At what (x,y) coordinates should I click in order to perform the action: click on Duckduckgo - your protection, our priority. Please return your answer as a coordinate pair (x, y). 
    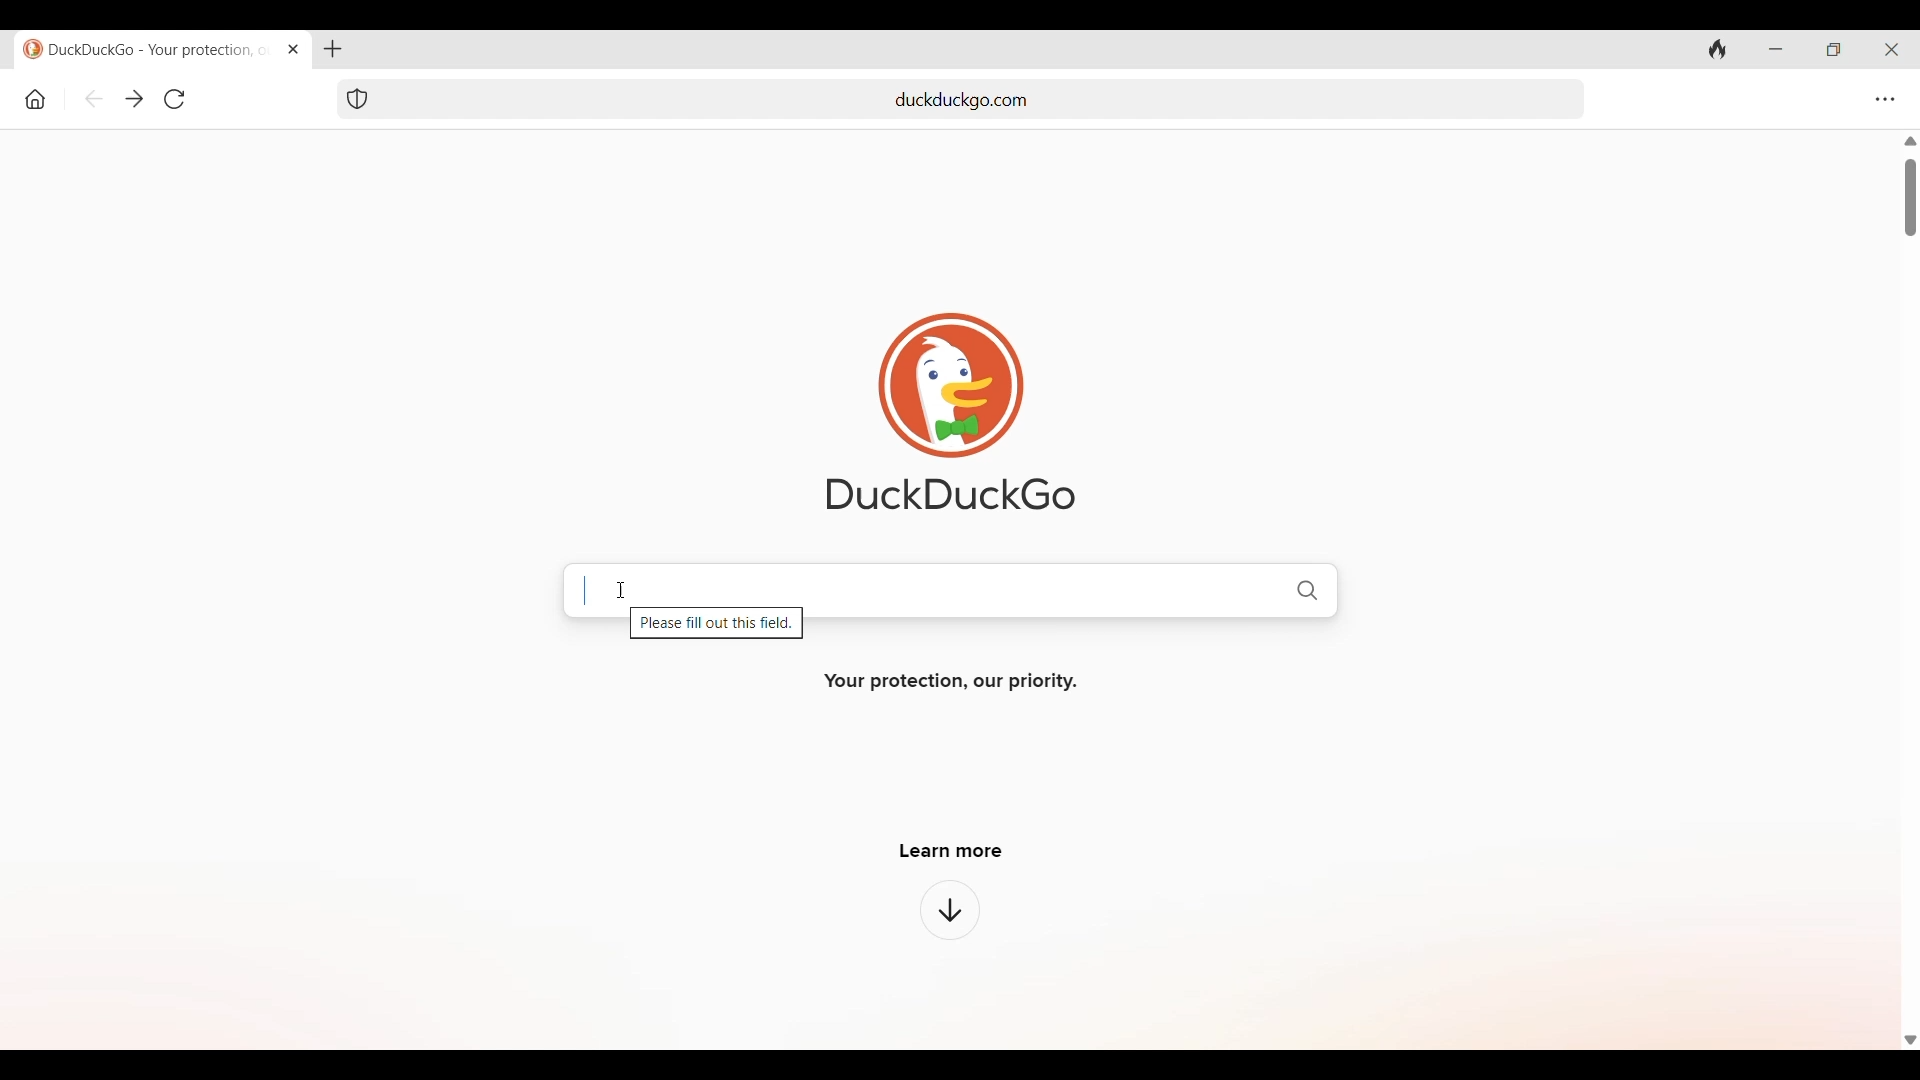
    Looking at the image, I should click on (142, 49).